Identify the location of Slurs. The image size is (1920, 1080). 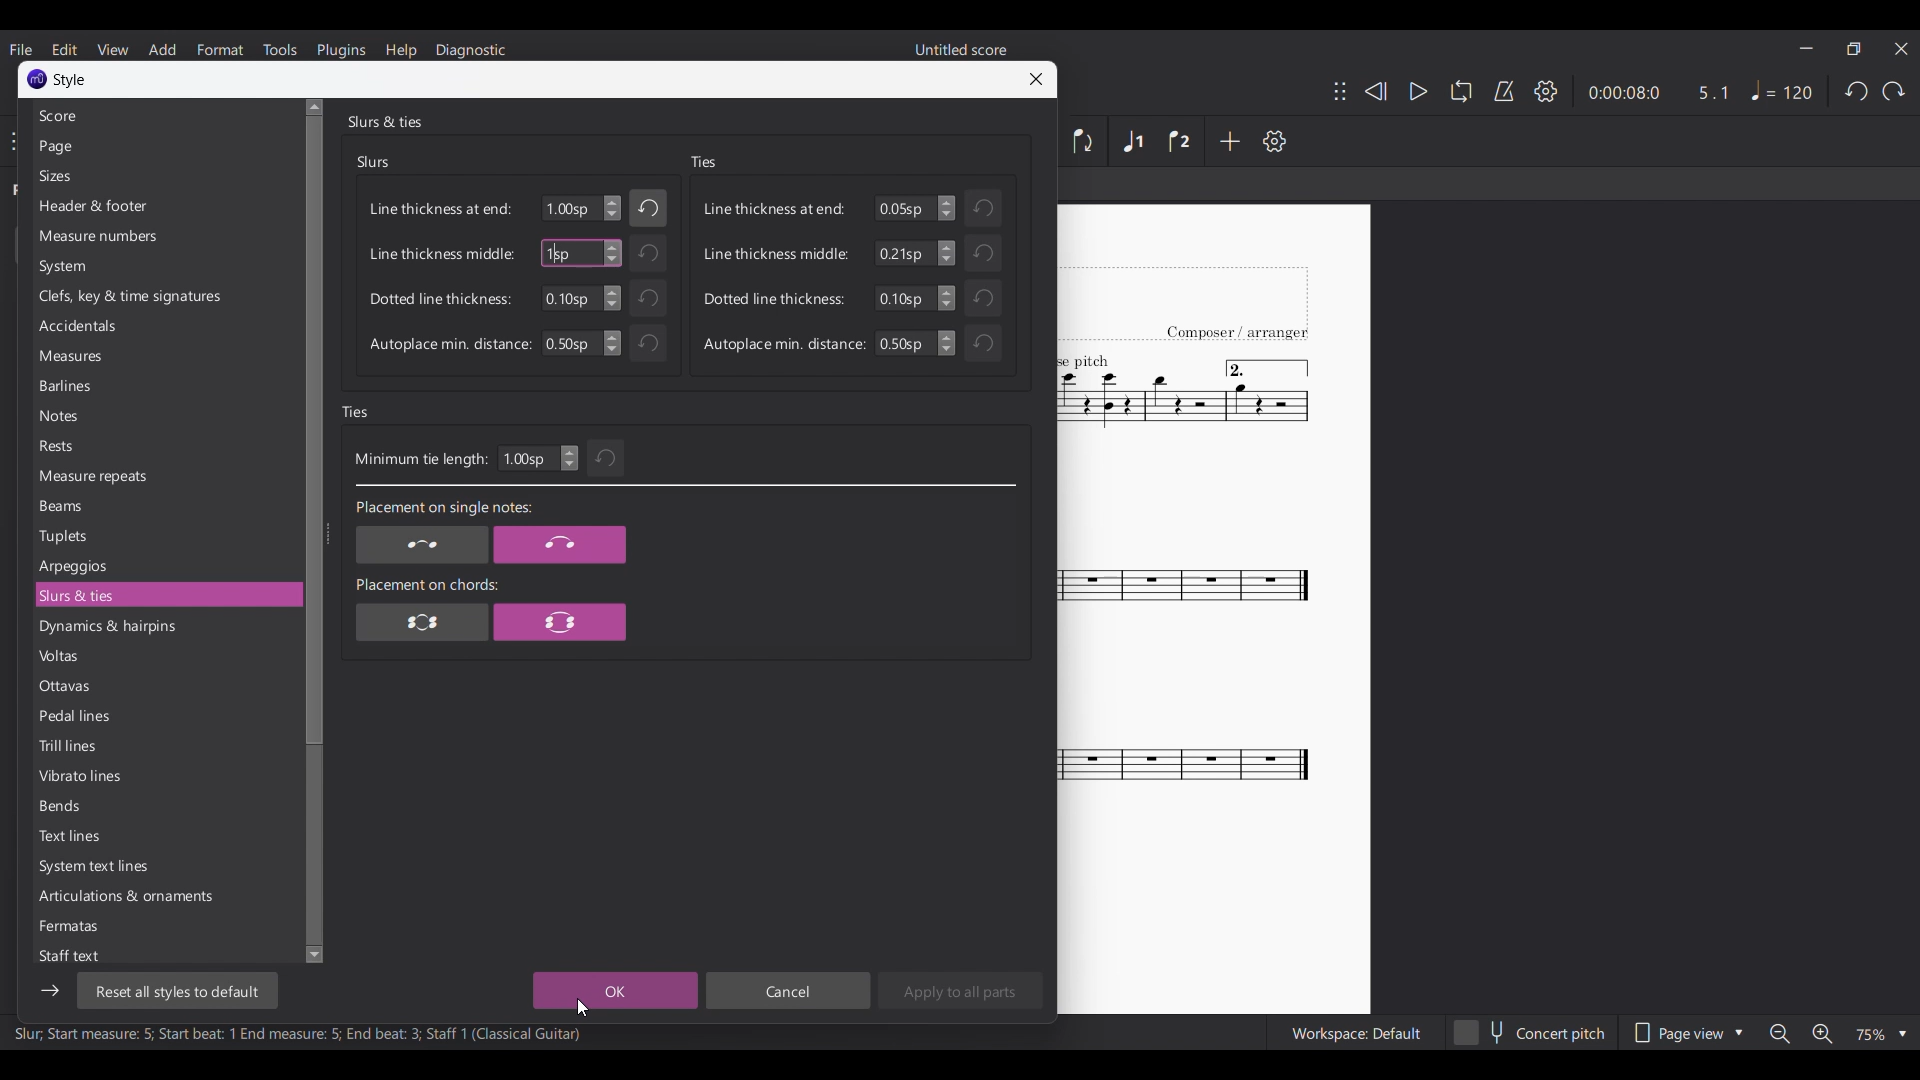
(374, 162).